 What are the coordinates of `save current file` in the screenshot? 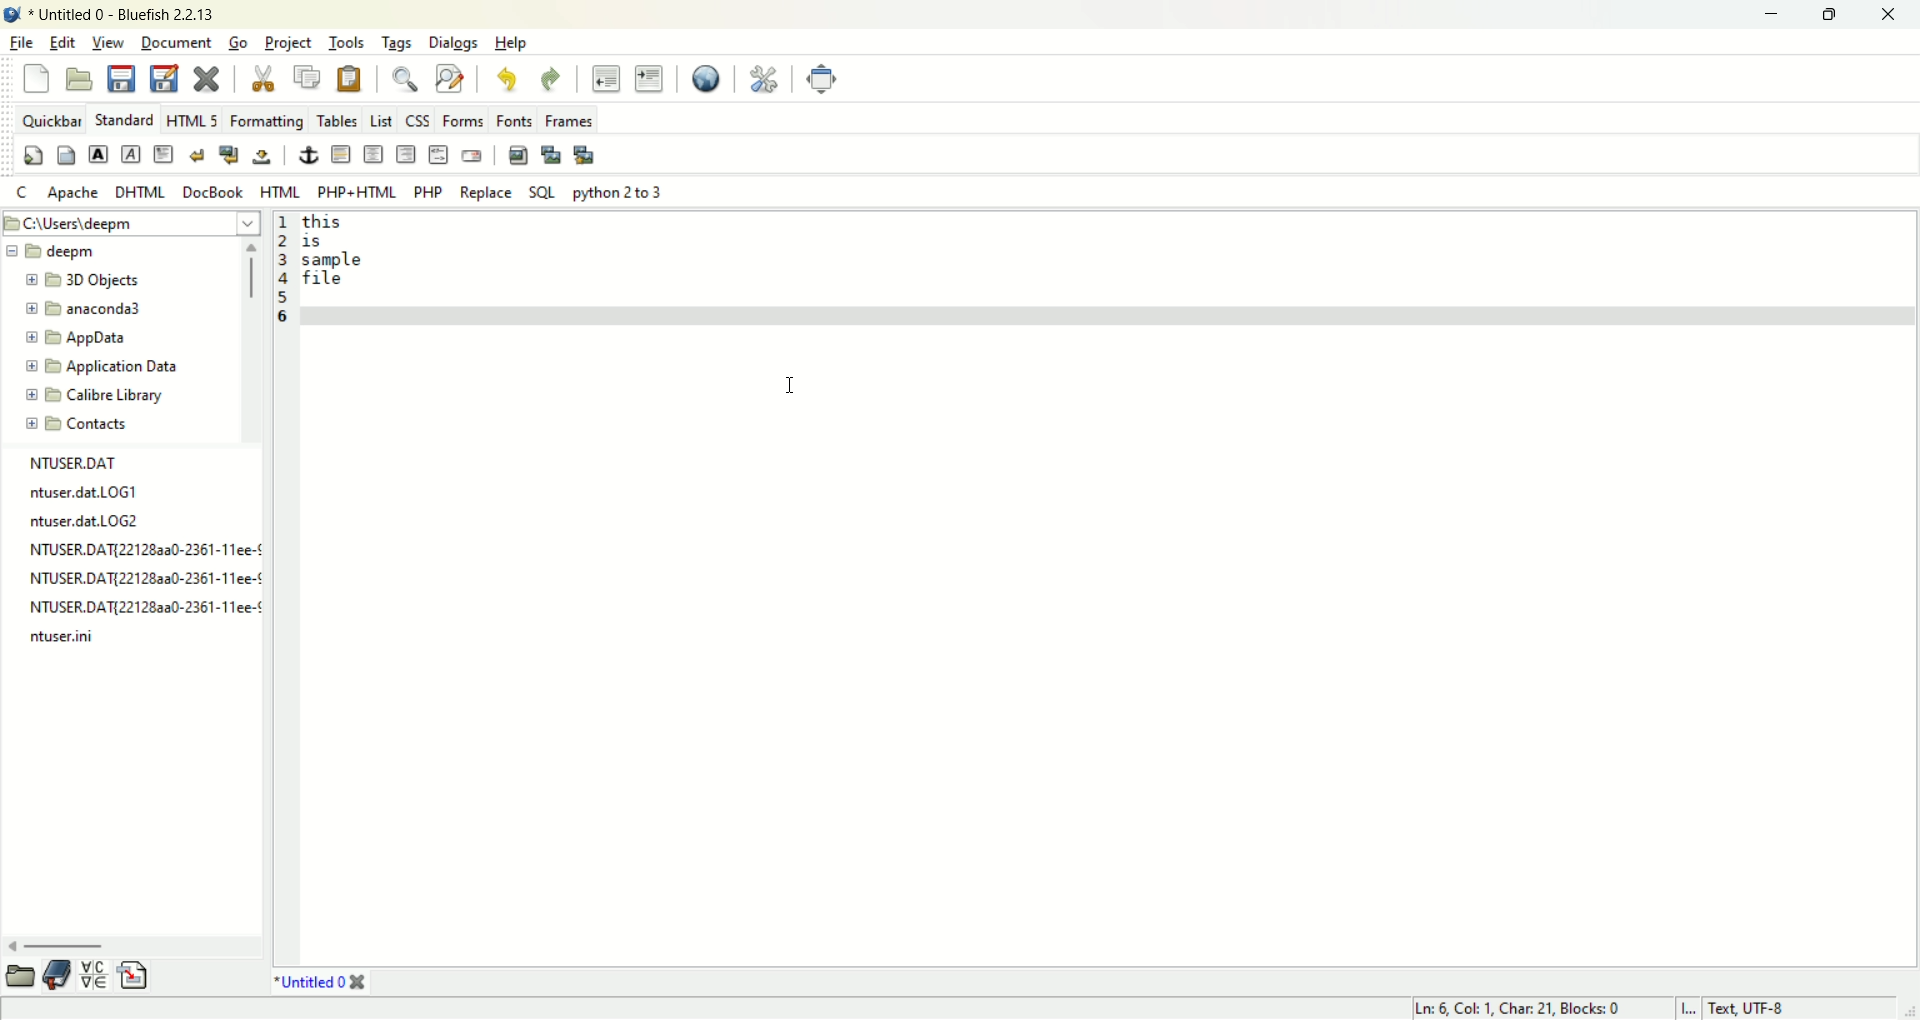 It's located at (119, 79).